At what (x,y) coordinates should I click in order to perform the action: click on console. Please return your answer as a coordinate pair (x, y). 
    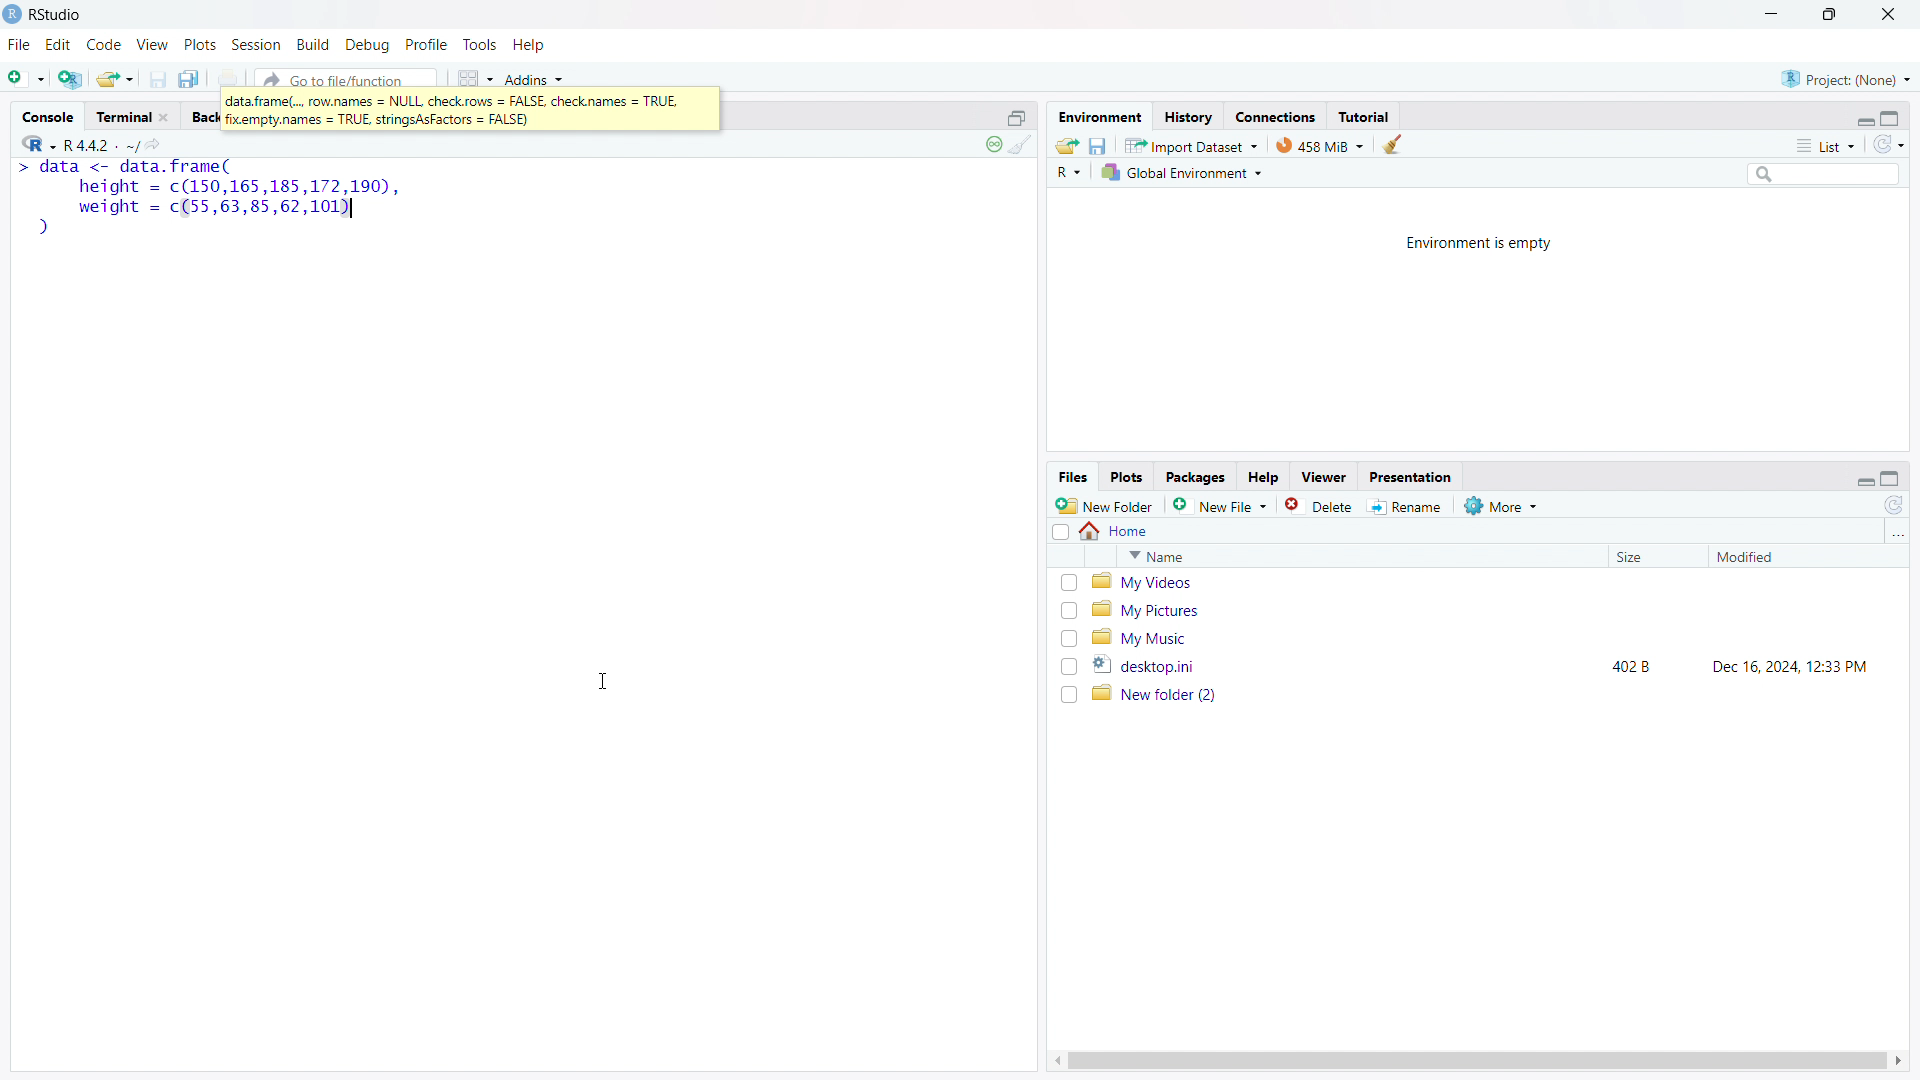
    Looking at the image, I should click on (48, 117).